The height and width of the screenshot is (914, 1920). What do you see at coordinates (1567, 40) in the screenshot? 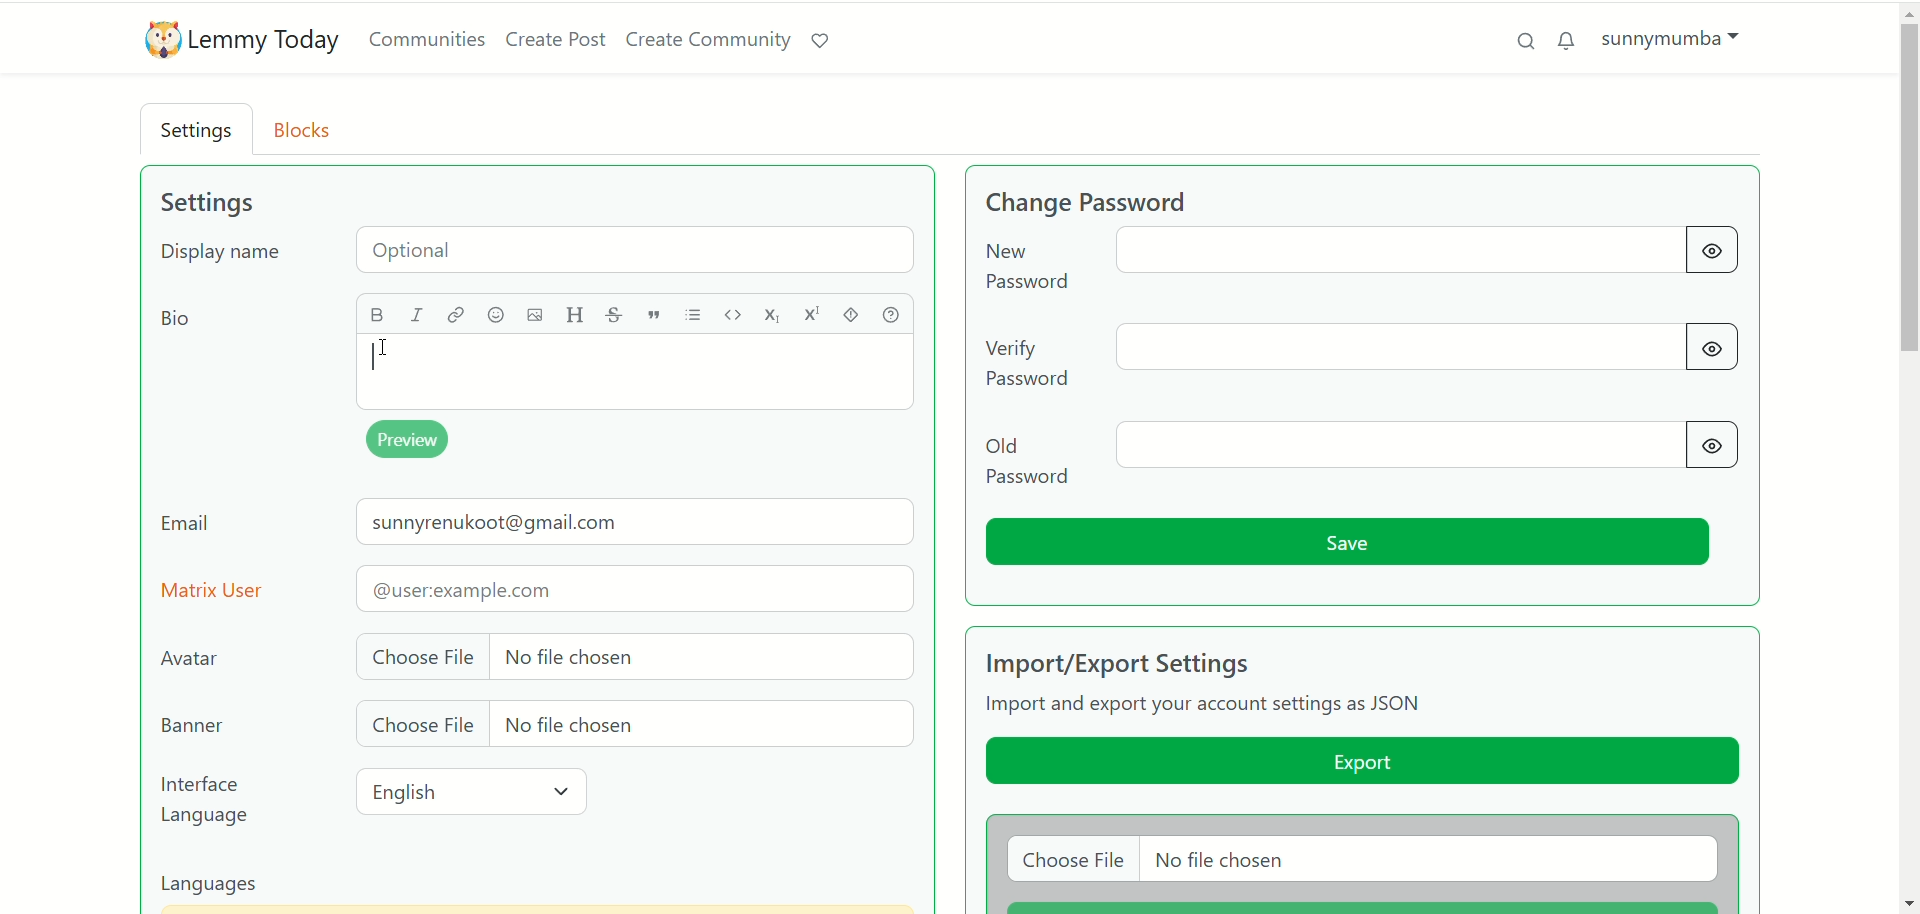
I see `unread messages` at bounding box center [1567, 40].